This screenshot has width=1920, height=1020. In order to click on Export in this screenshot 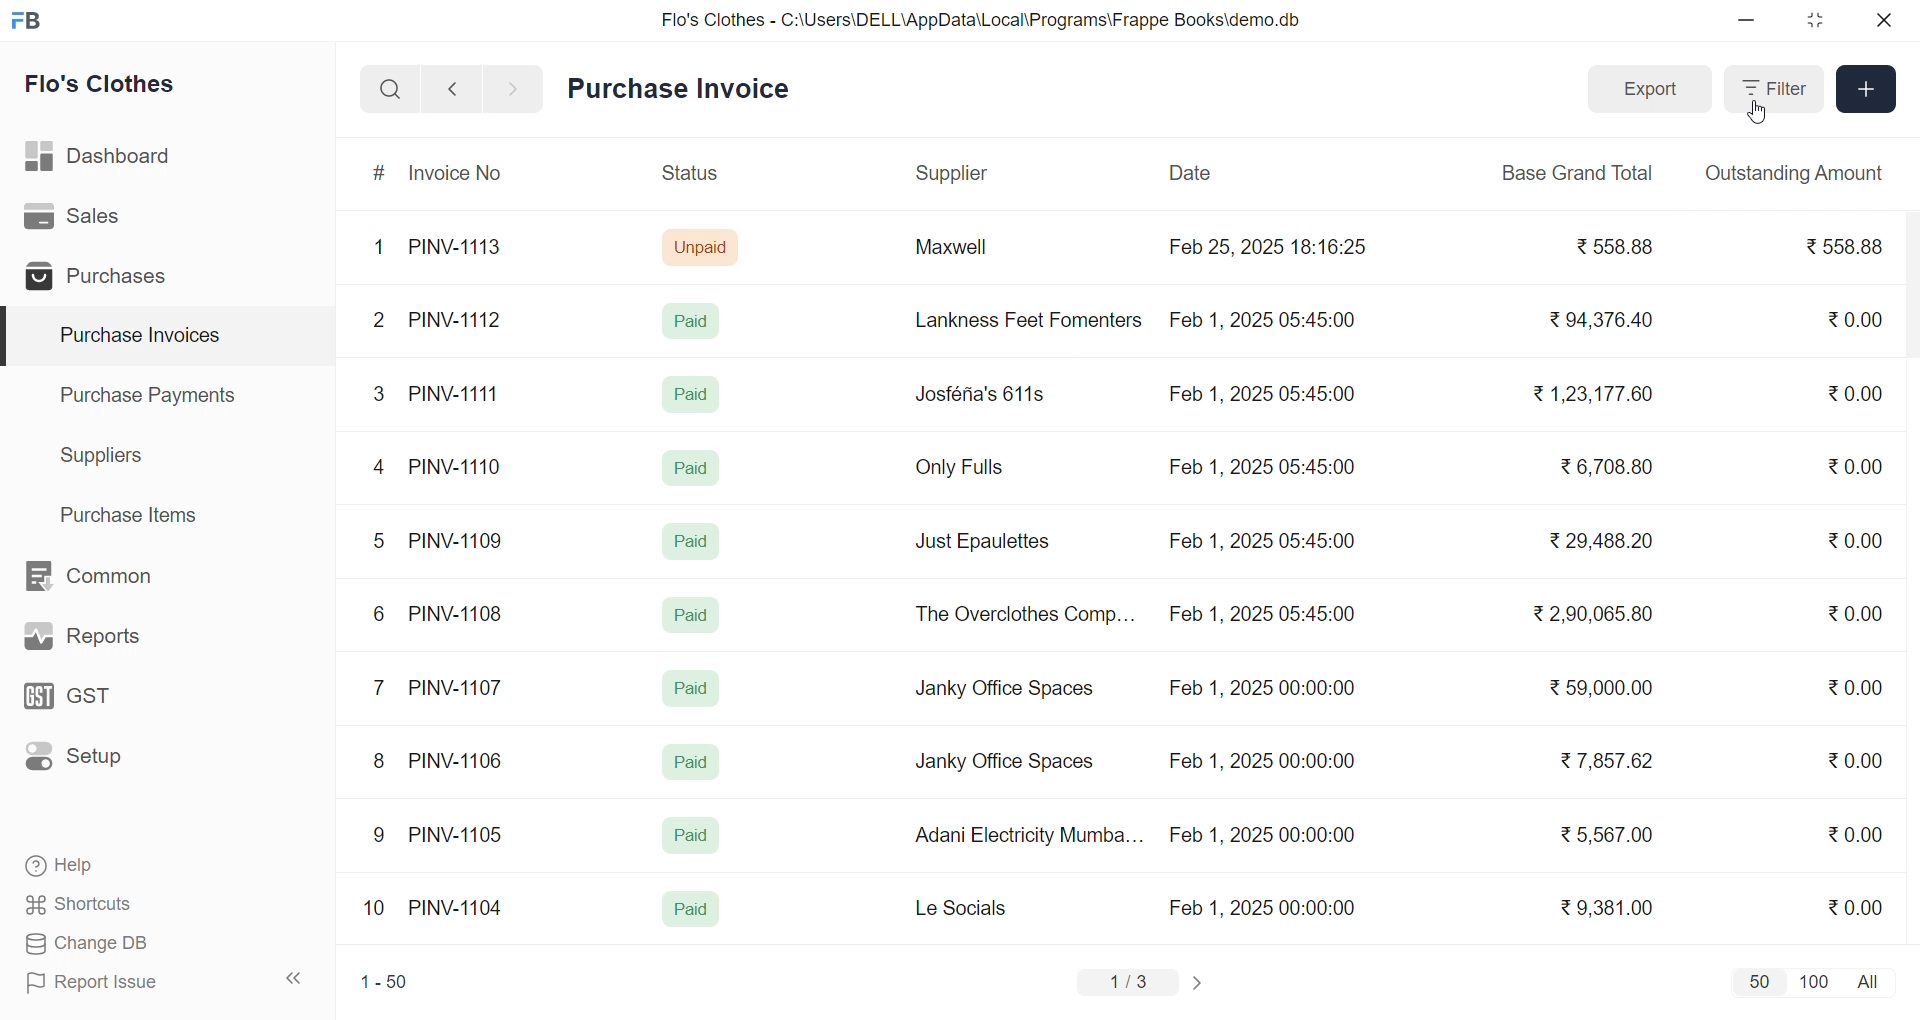, I will do `click(1649, 90)`.